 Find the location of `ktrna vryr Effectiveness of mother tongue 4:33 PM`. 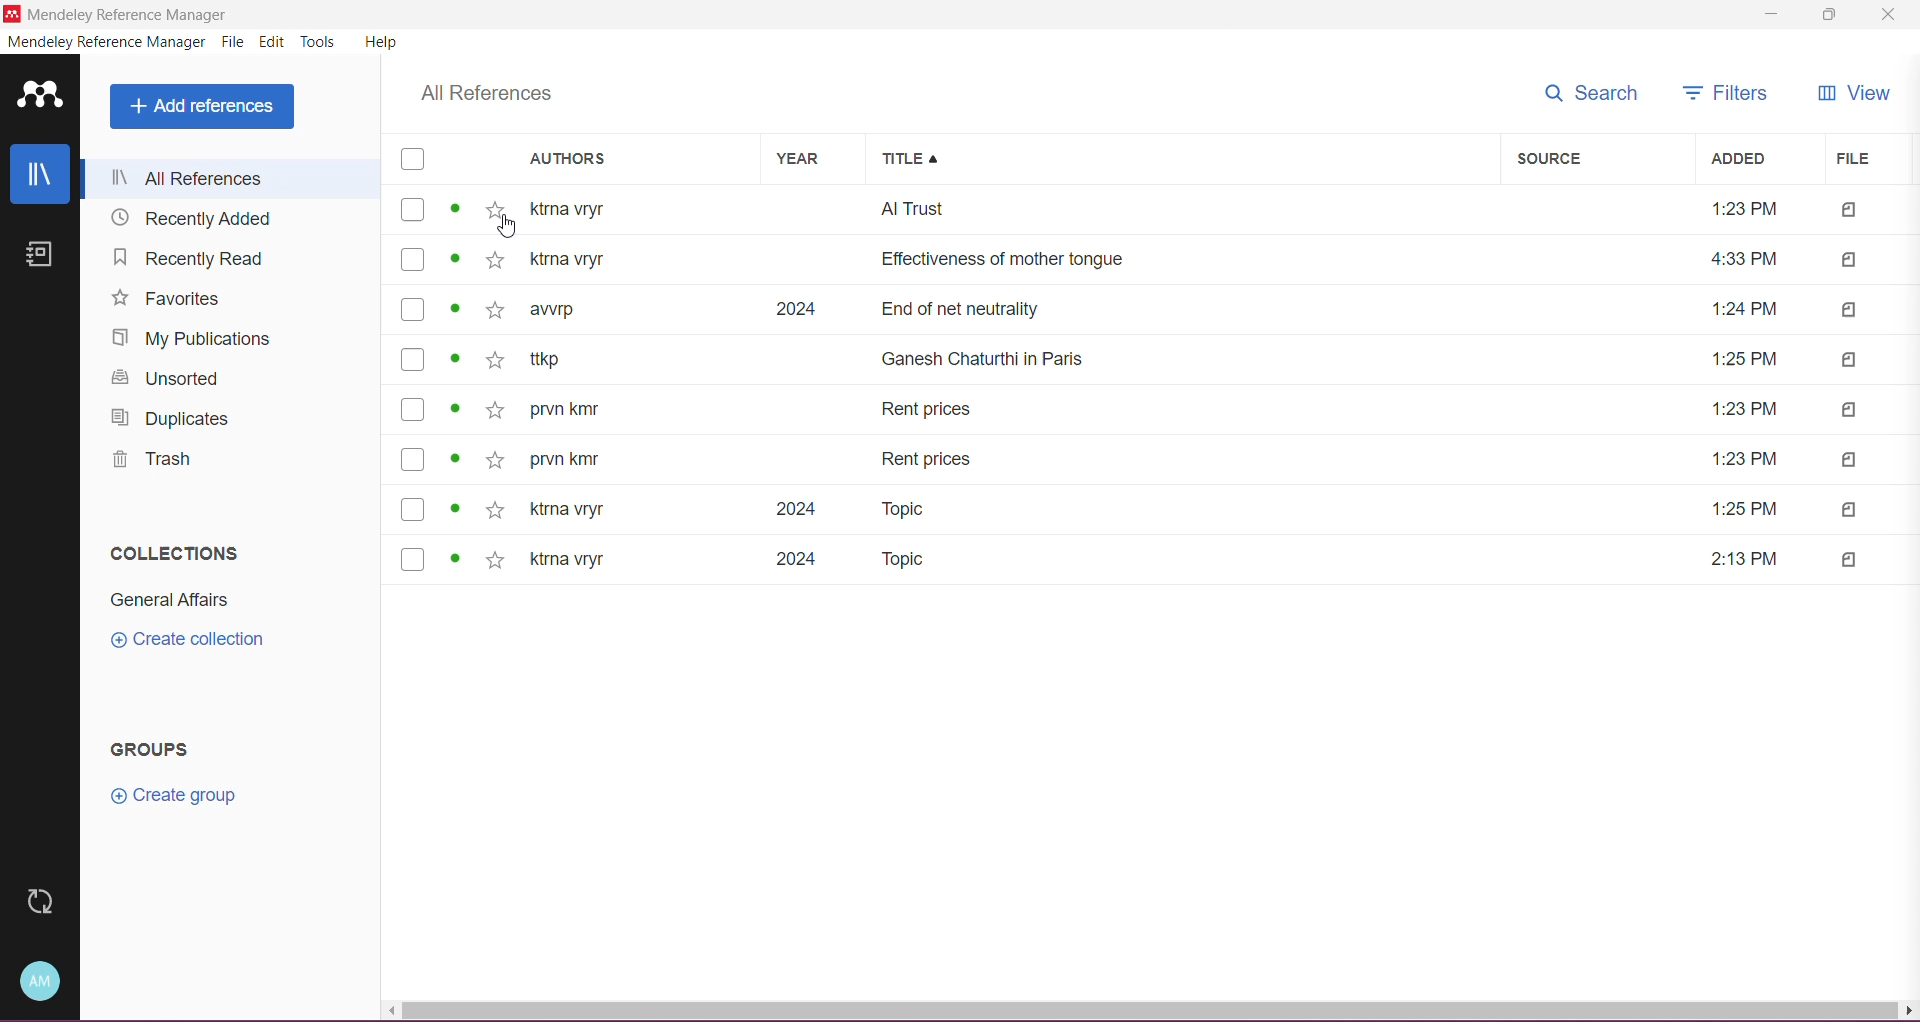

ktrna vryr Effectiveness of mother tongue 4:33 PM is located at coordinates (1156, 259).